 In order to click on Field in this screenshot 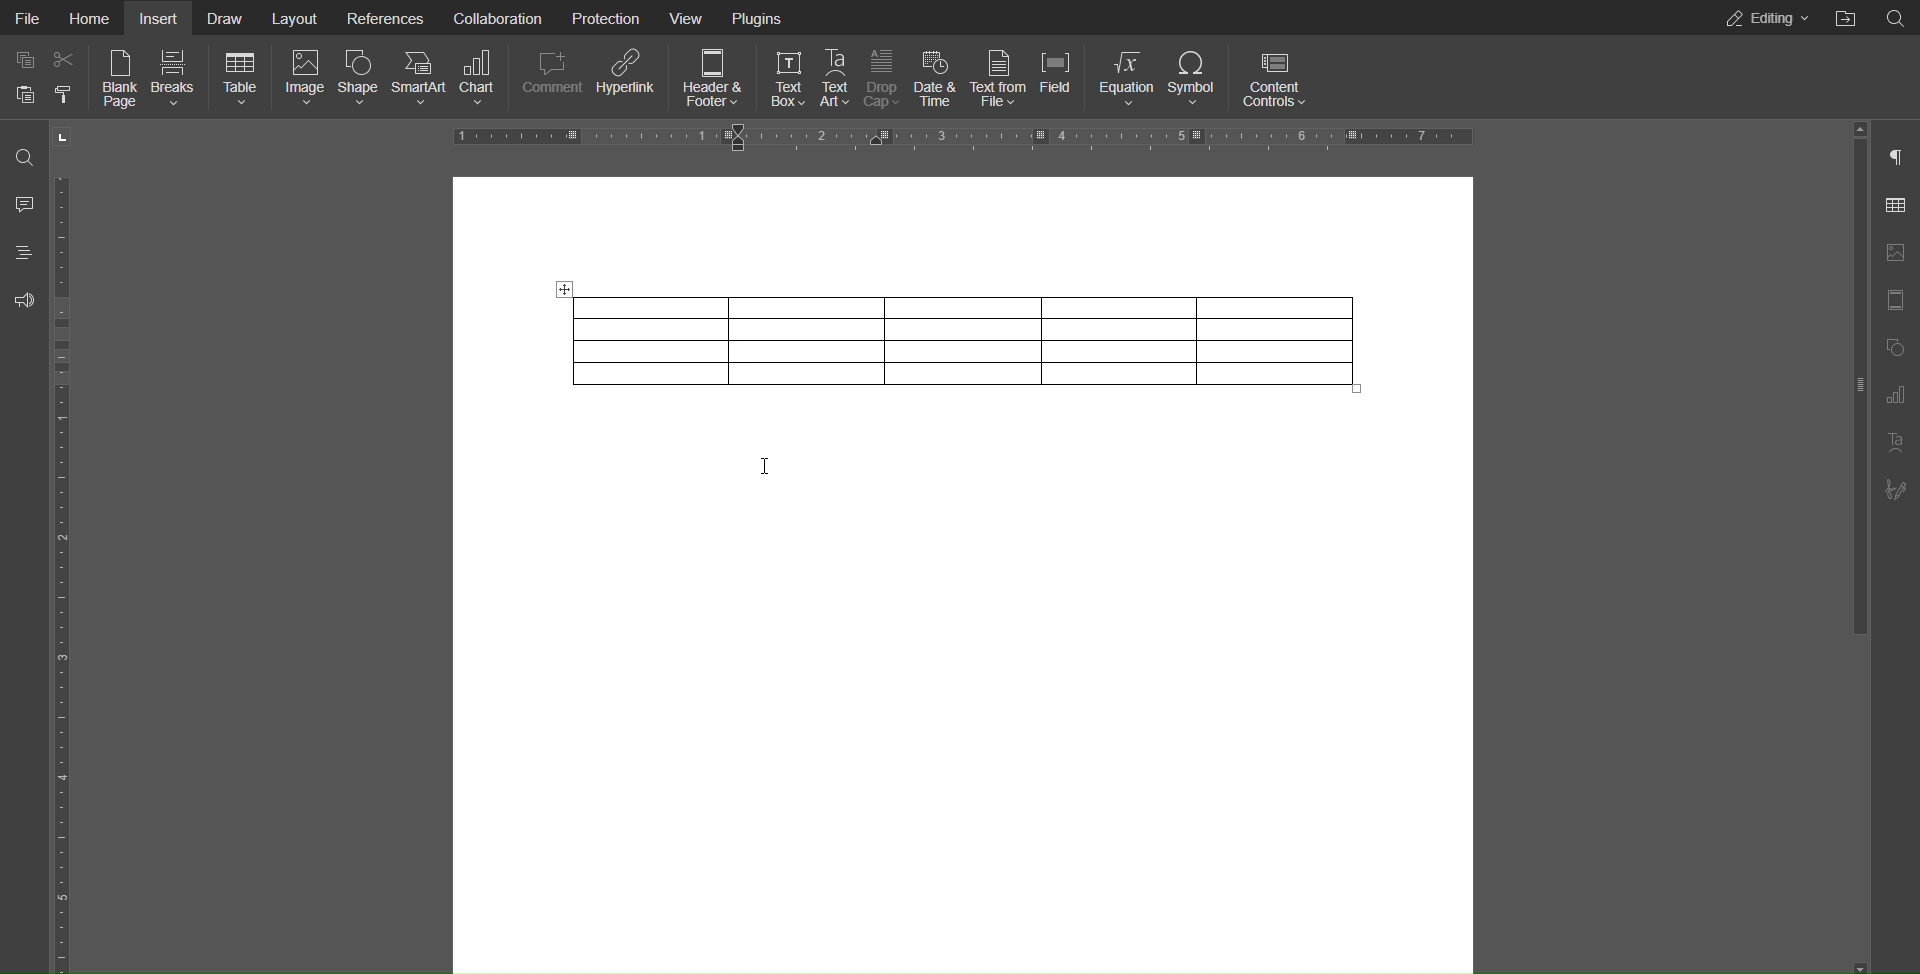, I will do `click(1066, 78)`.